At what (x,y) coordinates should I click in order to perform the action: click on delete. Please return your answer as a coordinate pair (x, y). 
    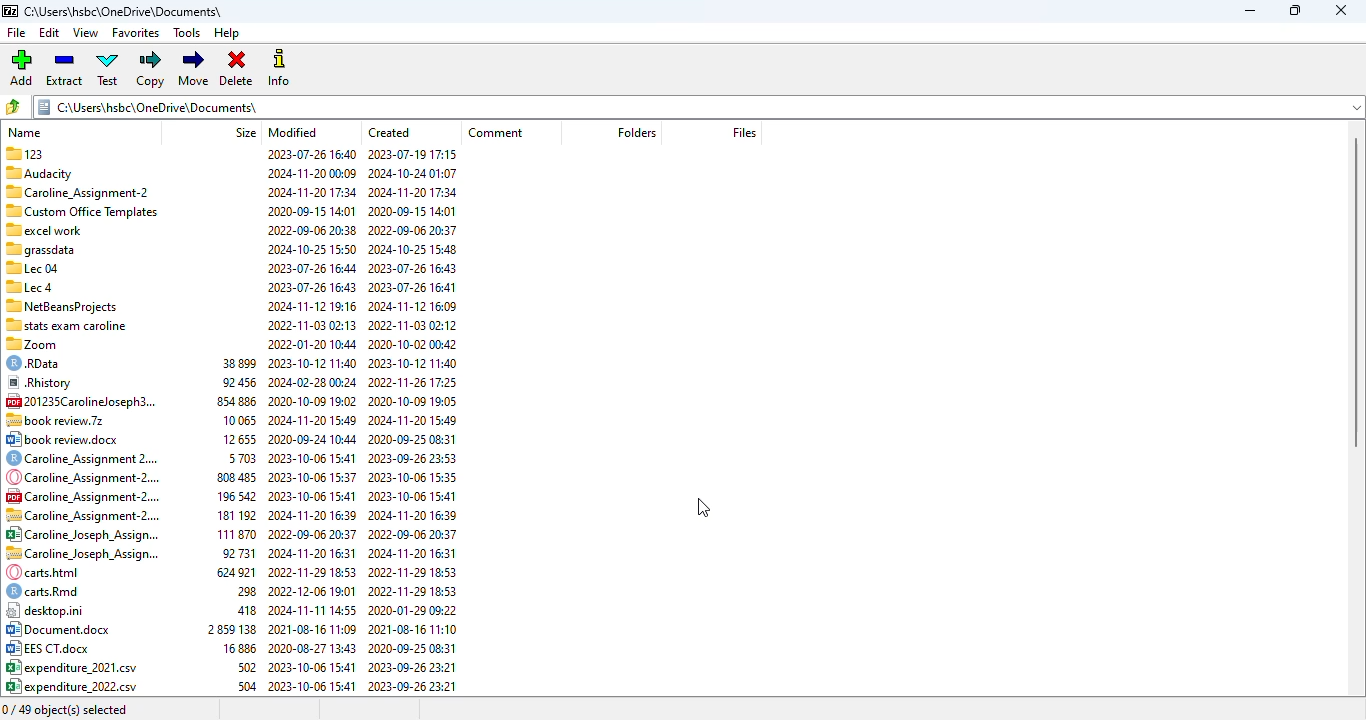
    Looking at the image, I should click on (237, 69).